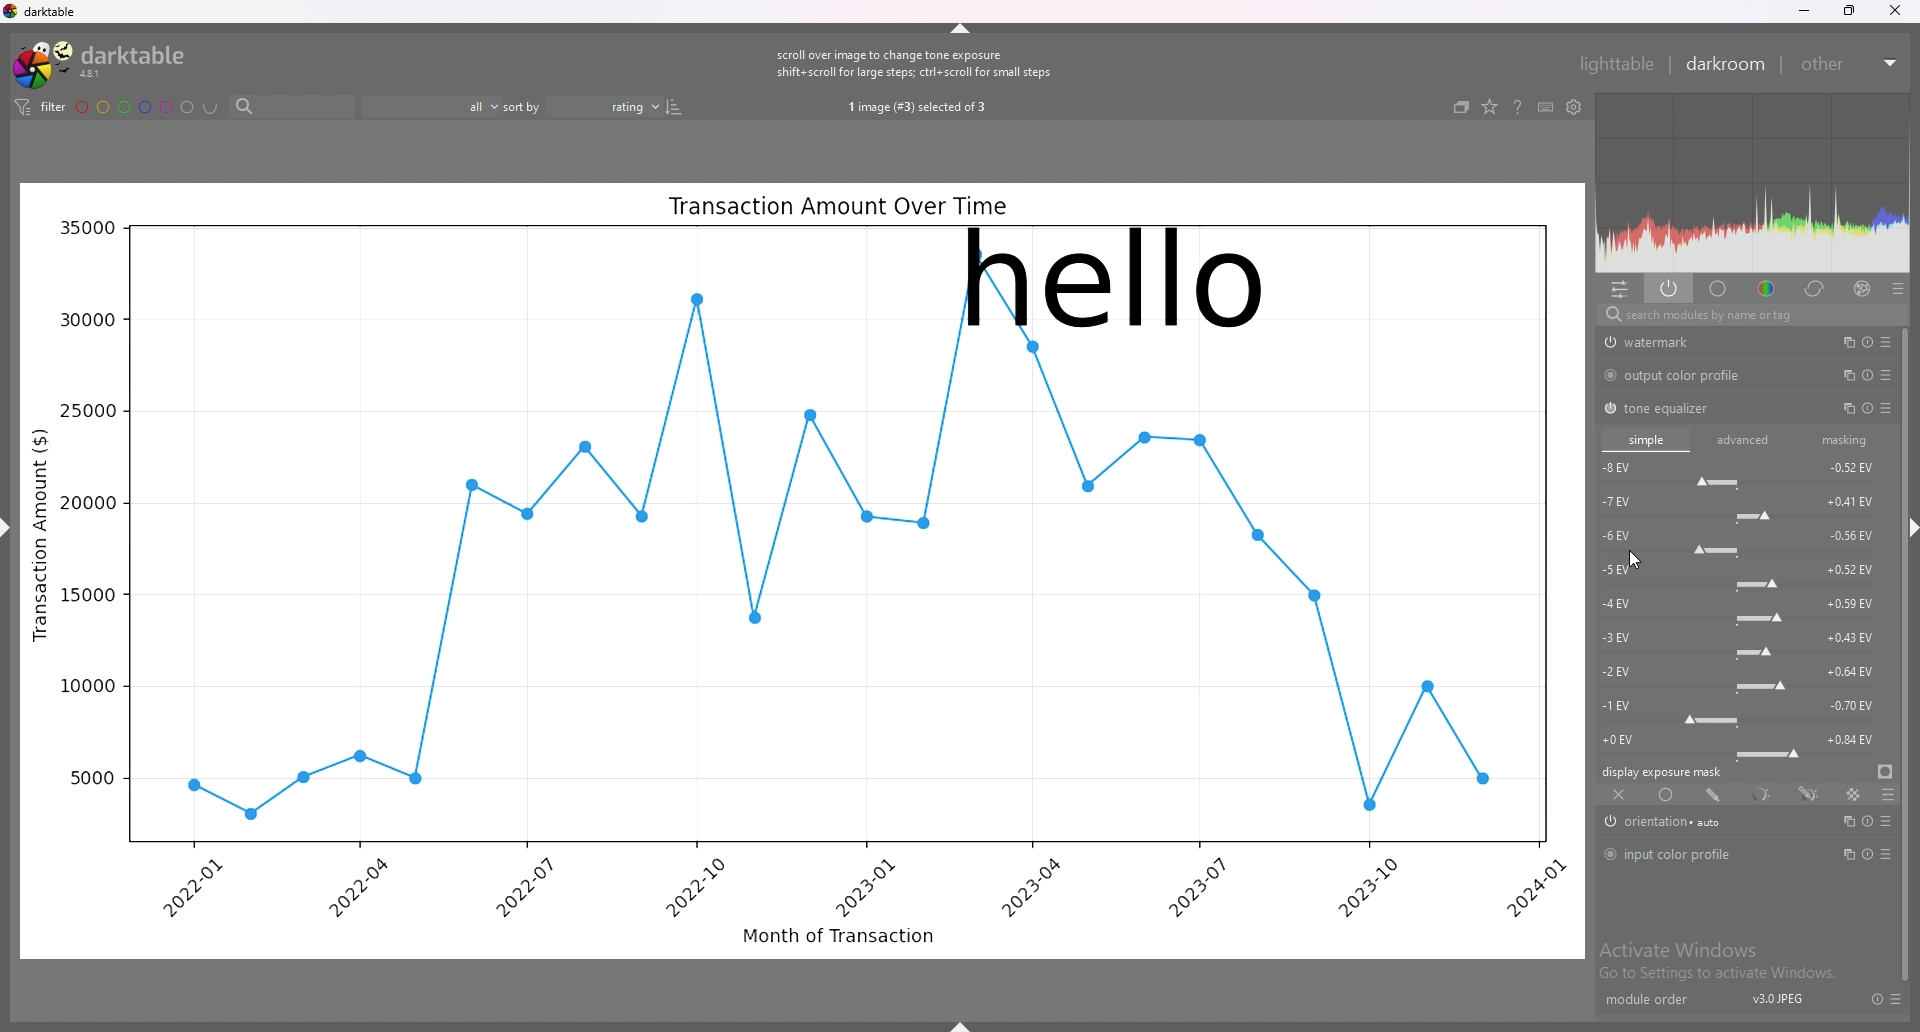  I want to click on 15000, so click(87, 596).